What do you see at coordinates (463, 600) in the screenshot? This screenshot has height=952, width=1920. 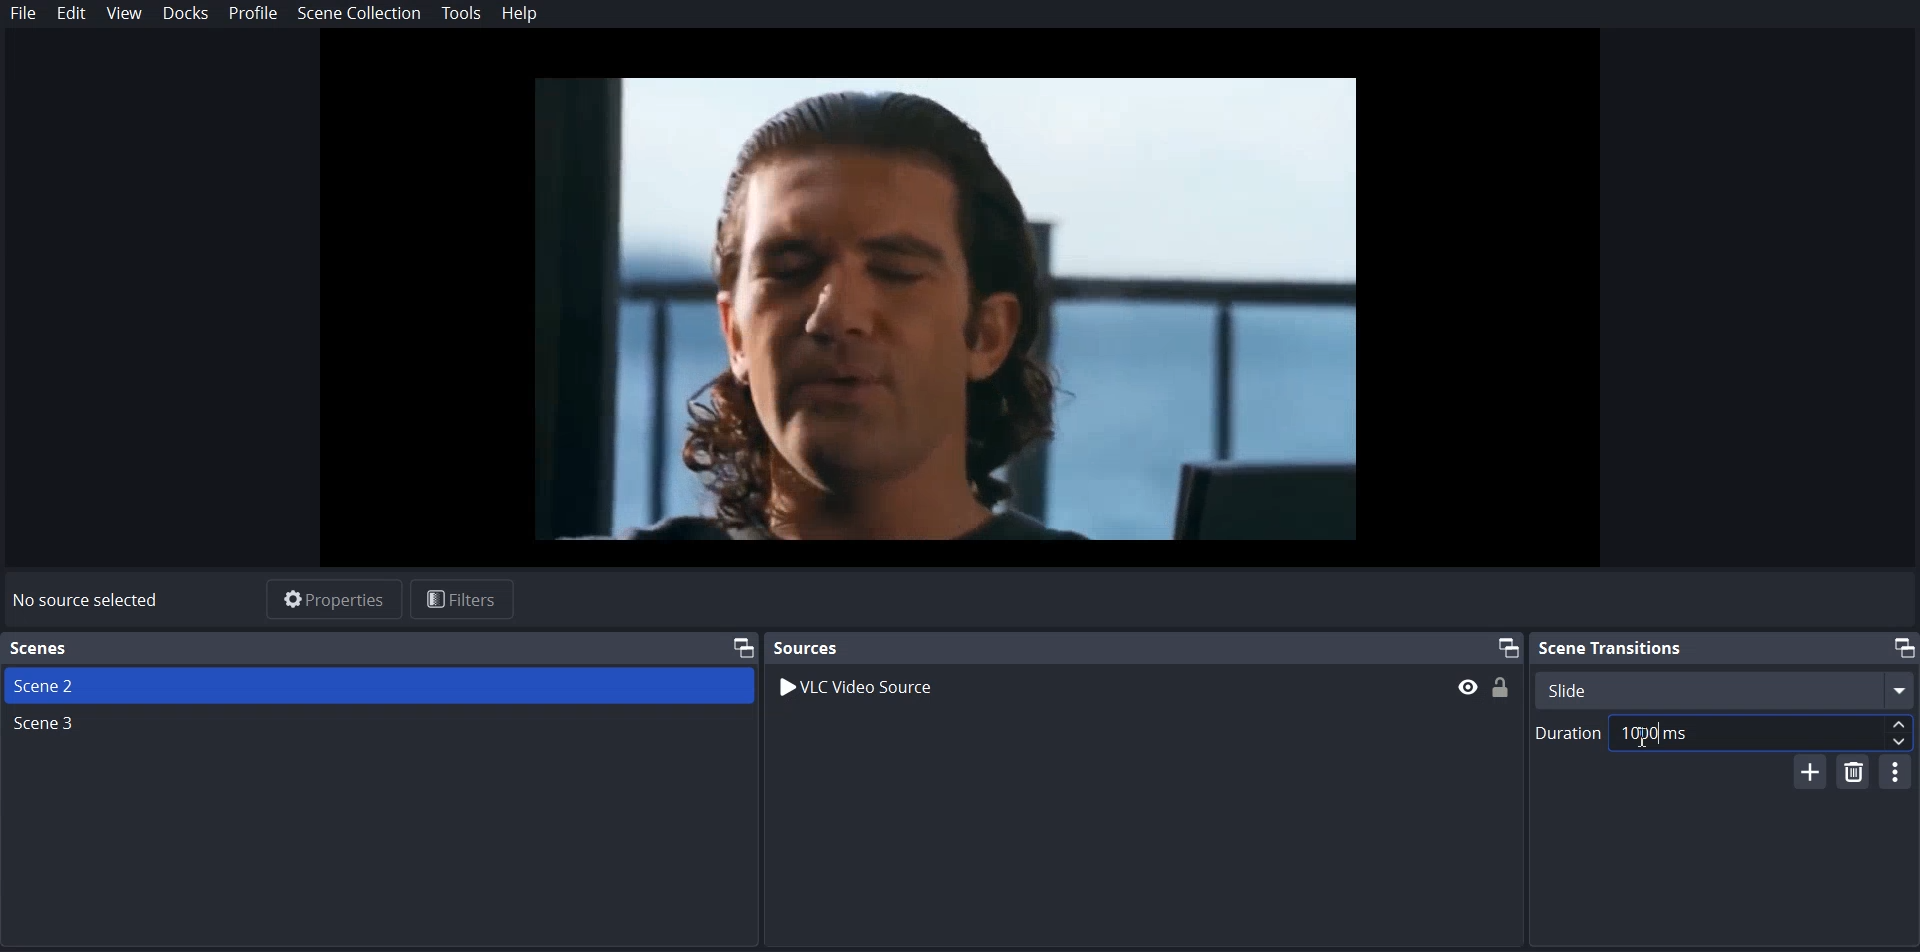 I see `Filters` at bounding box center [463, 600].